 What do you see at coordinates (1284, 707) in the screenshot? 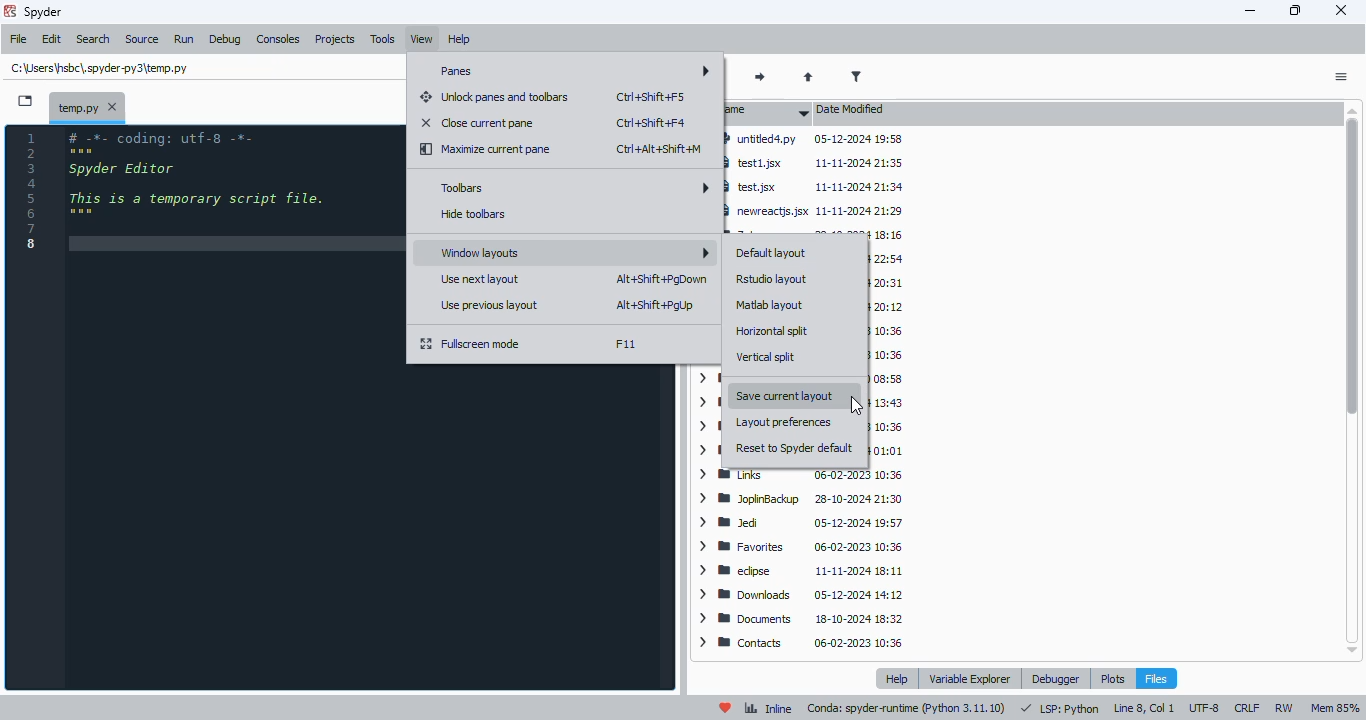
I see `RW` at bounding box center [1284, 707].